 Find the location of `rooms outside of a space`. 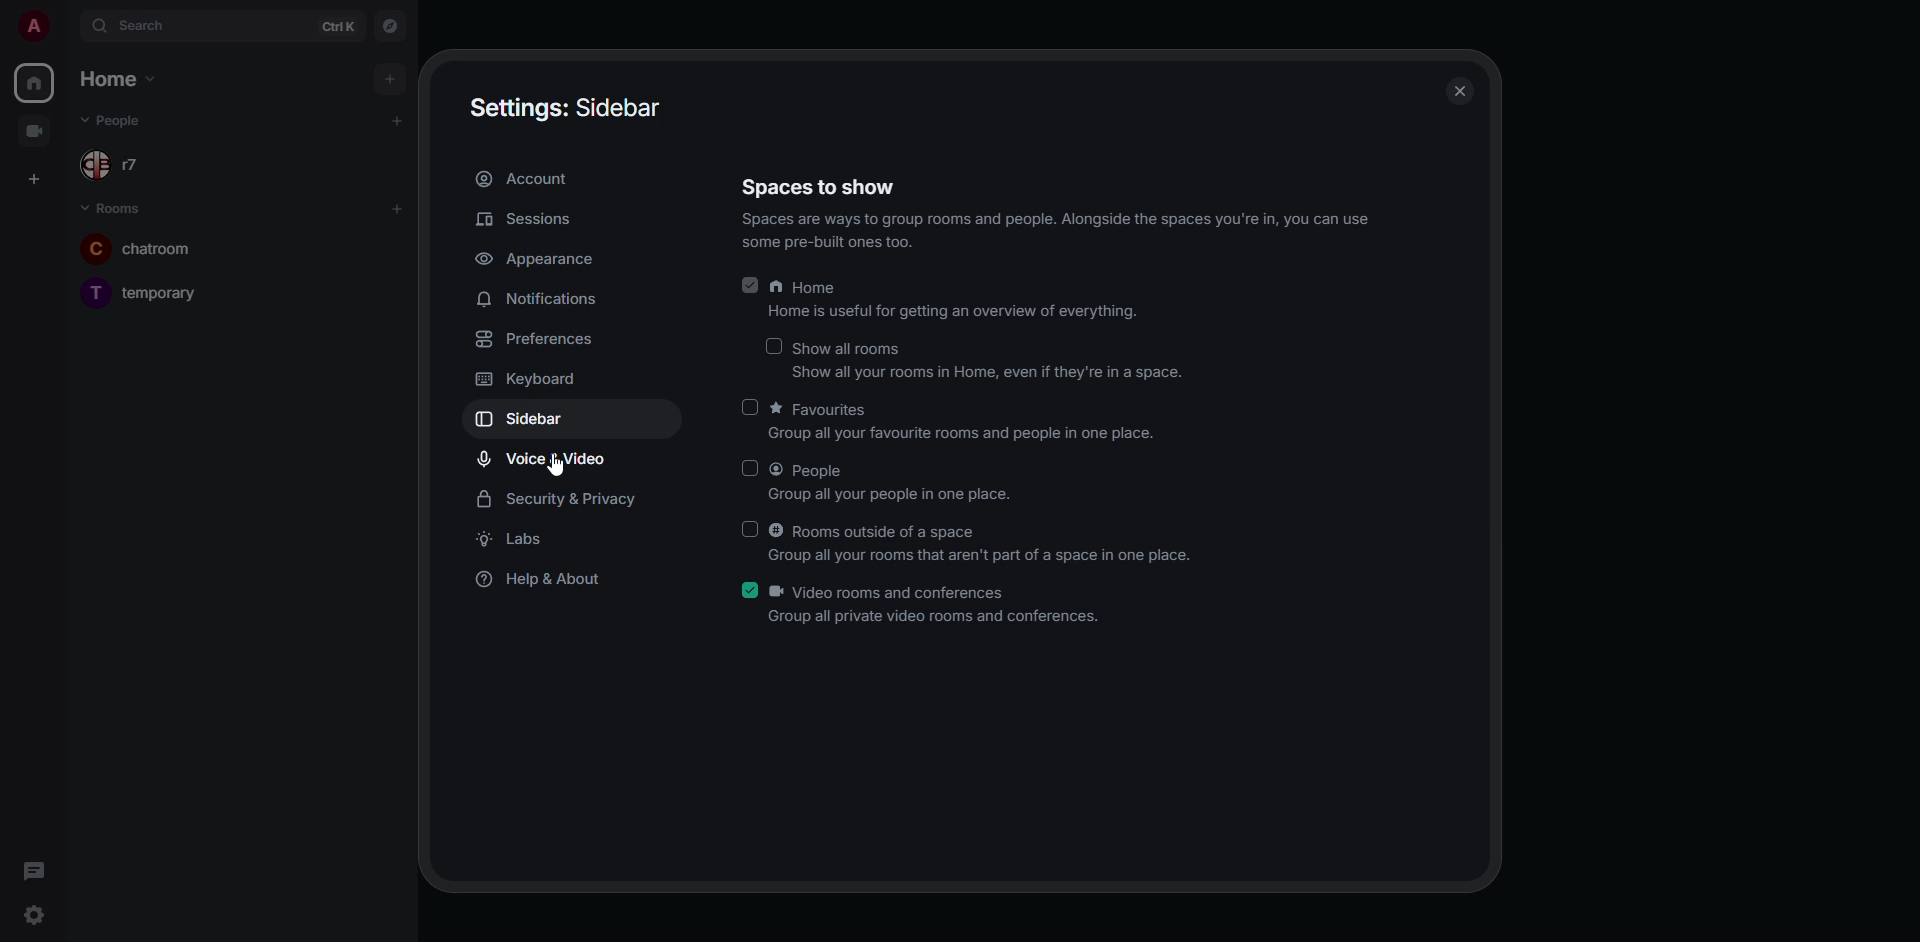

rooms outside of a space is located at coordinates (984, 543).